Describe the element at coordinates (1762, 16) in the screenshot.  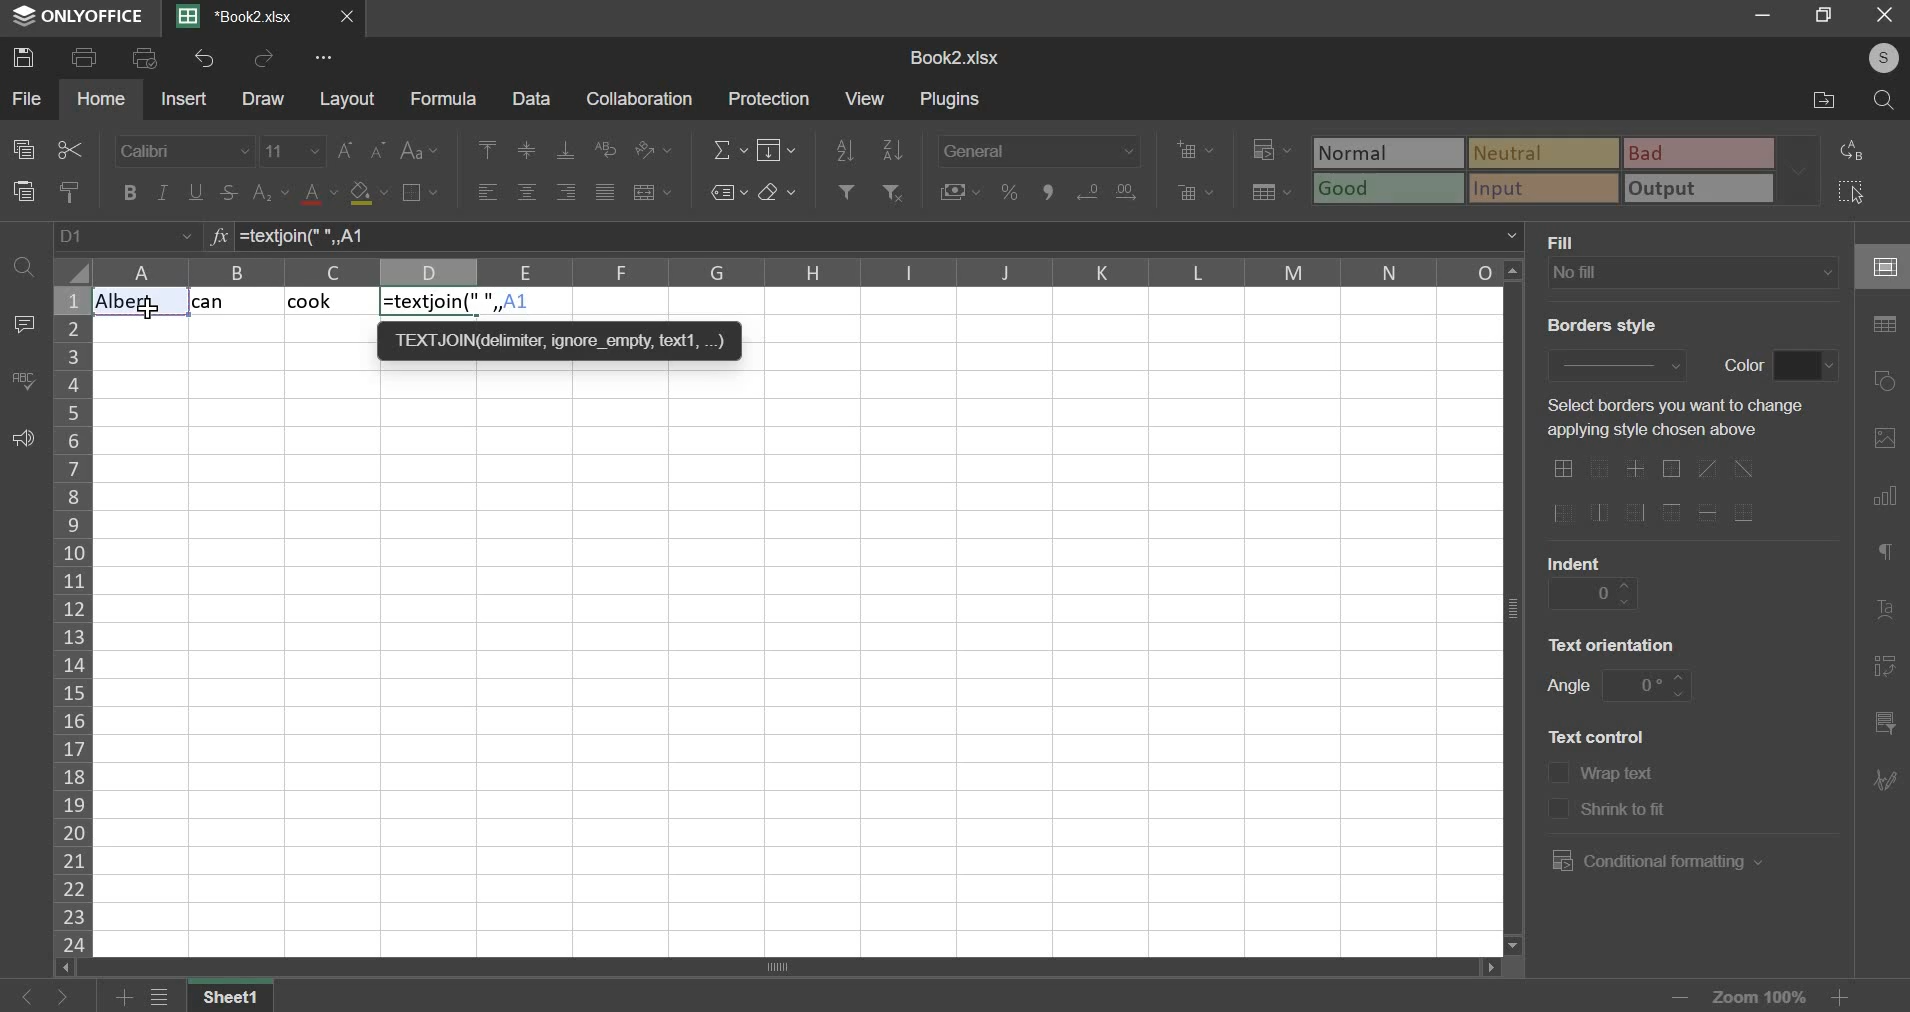
I see `minimize` at that location.